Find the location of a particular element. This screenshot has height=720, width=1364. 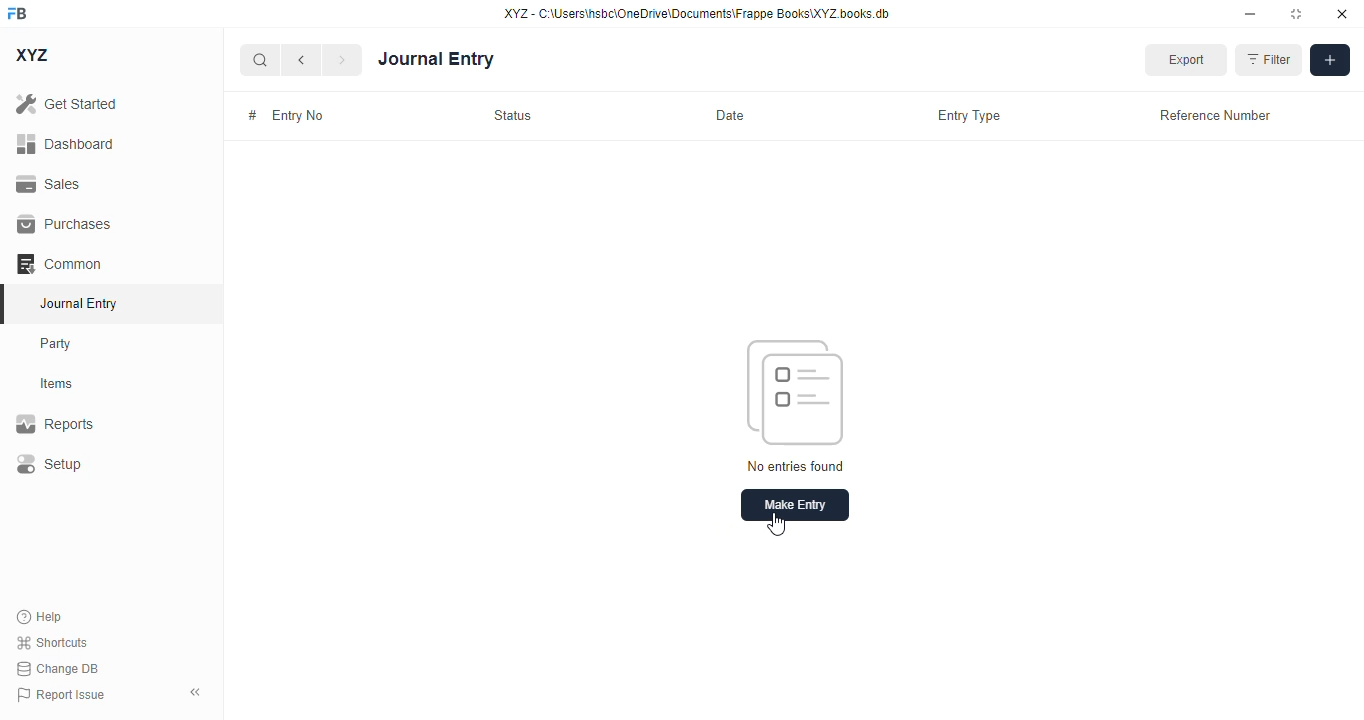

make entry is located at coordinates (795, 505).